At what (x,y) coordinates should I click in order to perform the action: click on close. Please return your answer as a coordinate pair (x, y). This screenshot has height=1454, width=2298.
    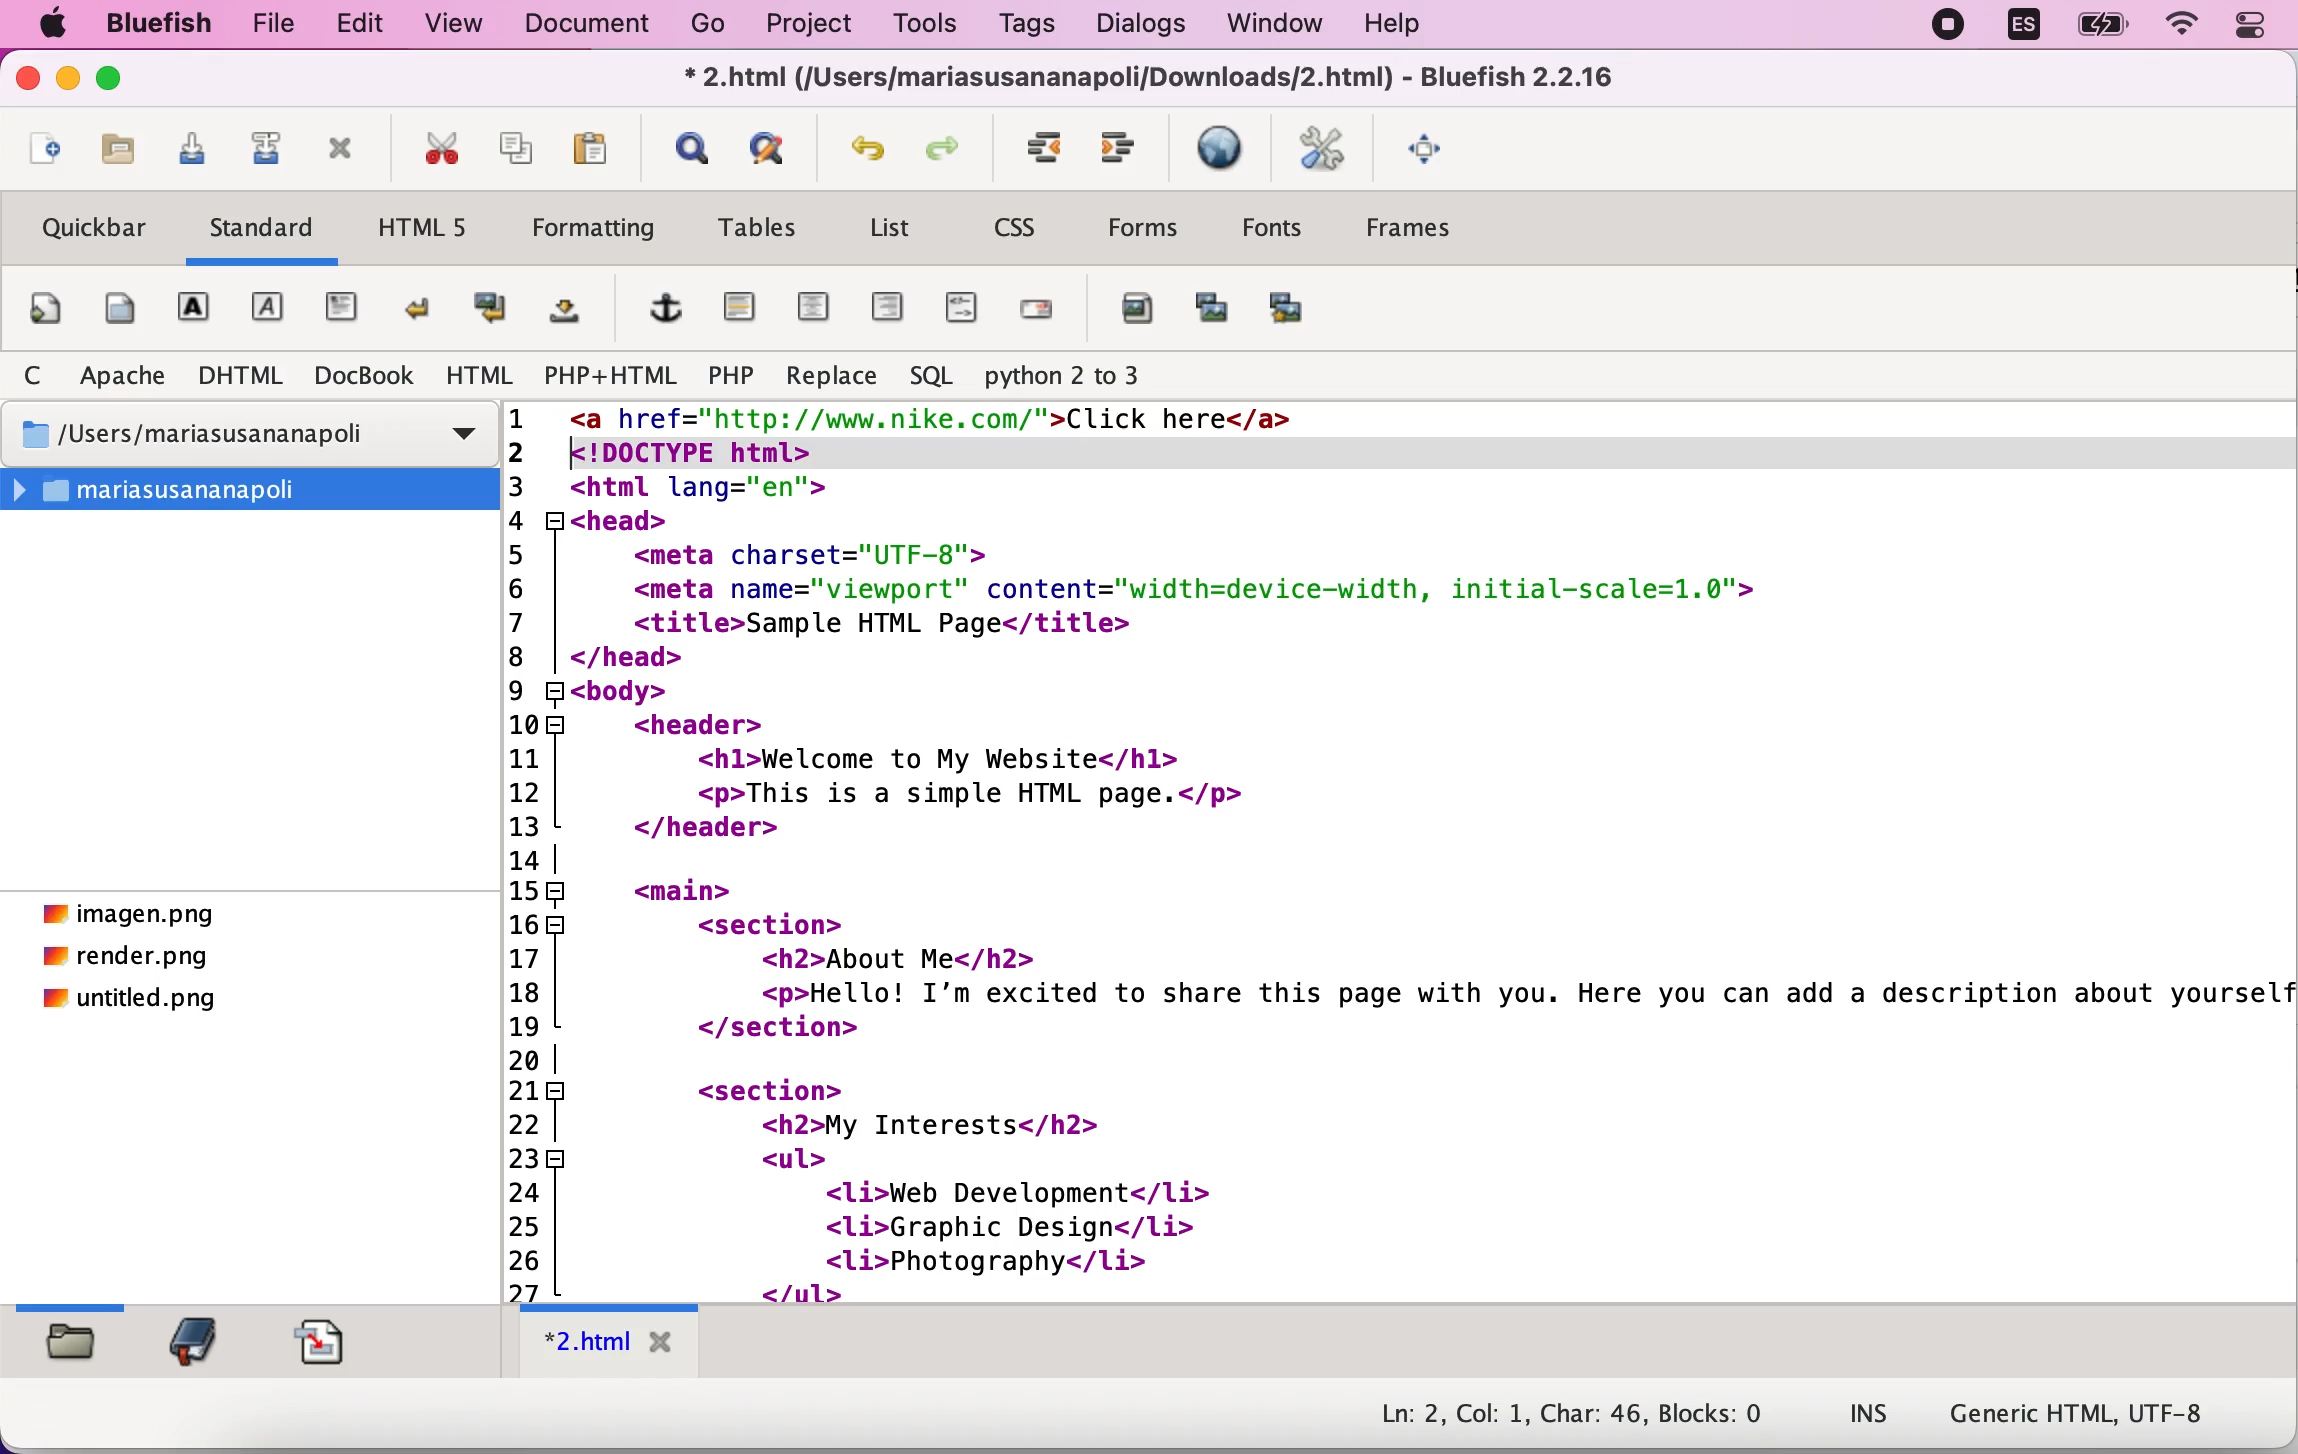
    Looking at the image, I should click on (27, 82).